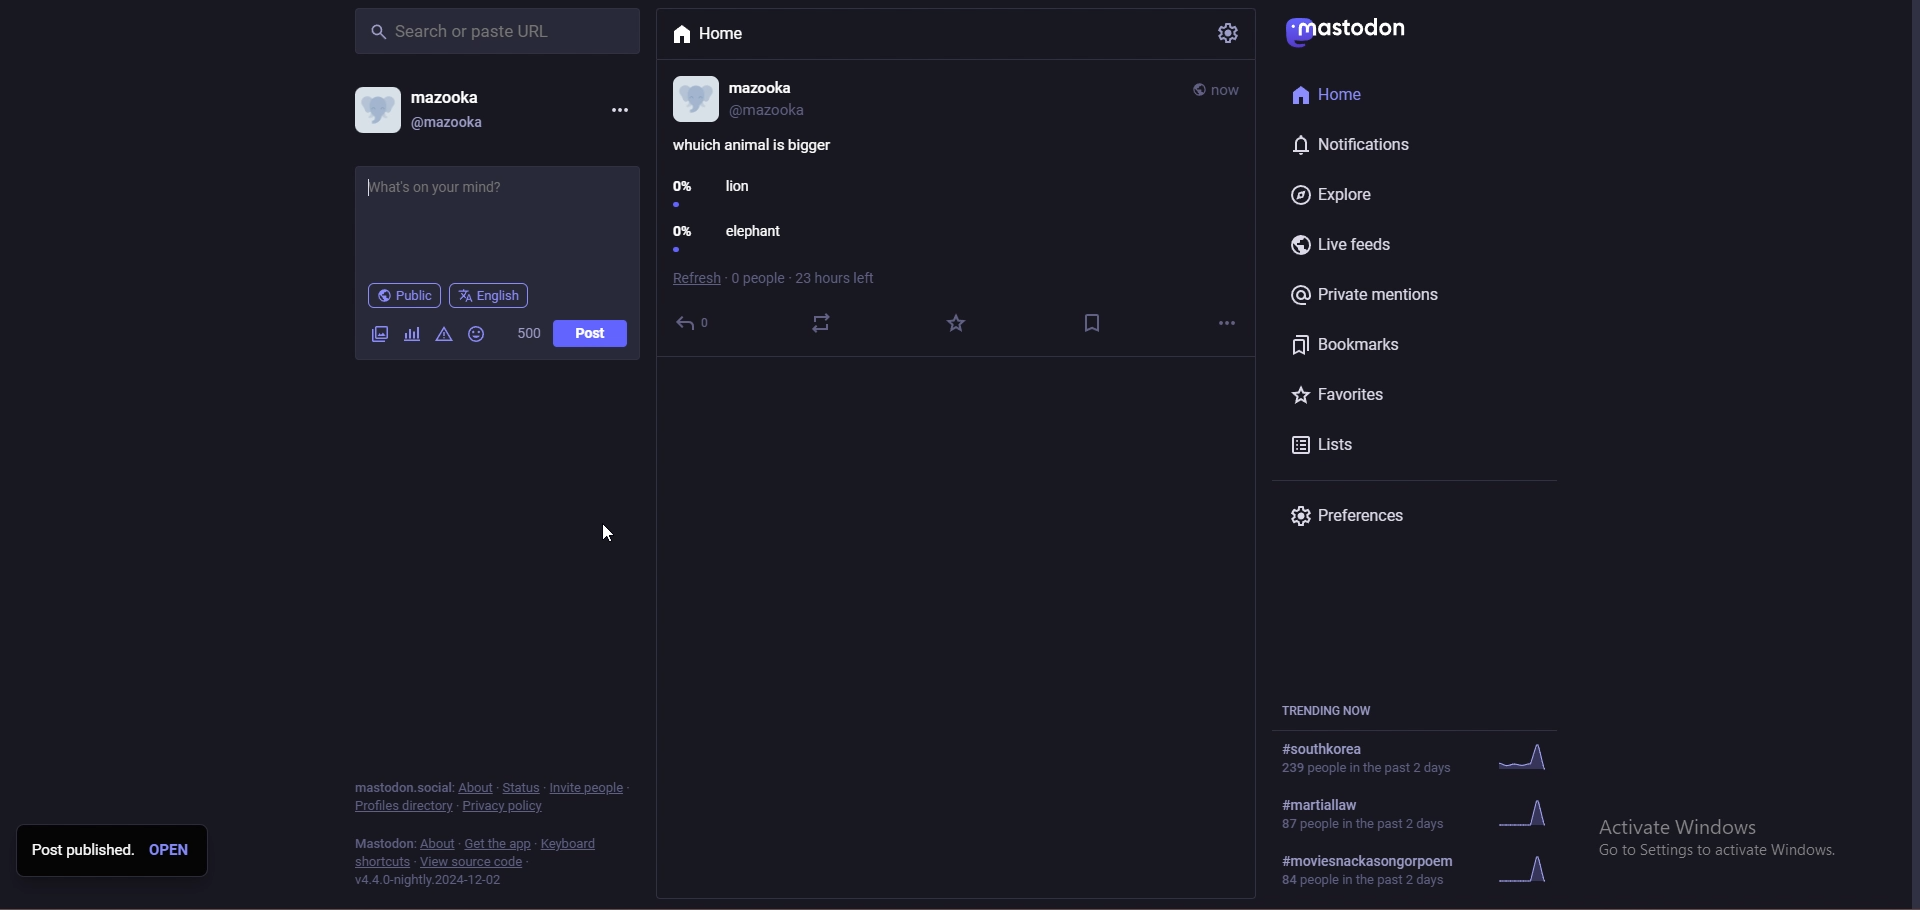 This screenshot has width=1920, height=910. Describe the element at coordinates (446, 335) in the screenshot. I see `Warning` at that location.